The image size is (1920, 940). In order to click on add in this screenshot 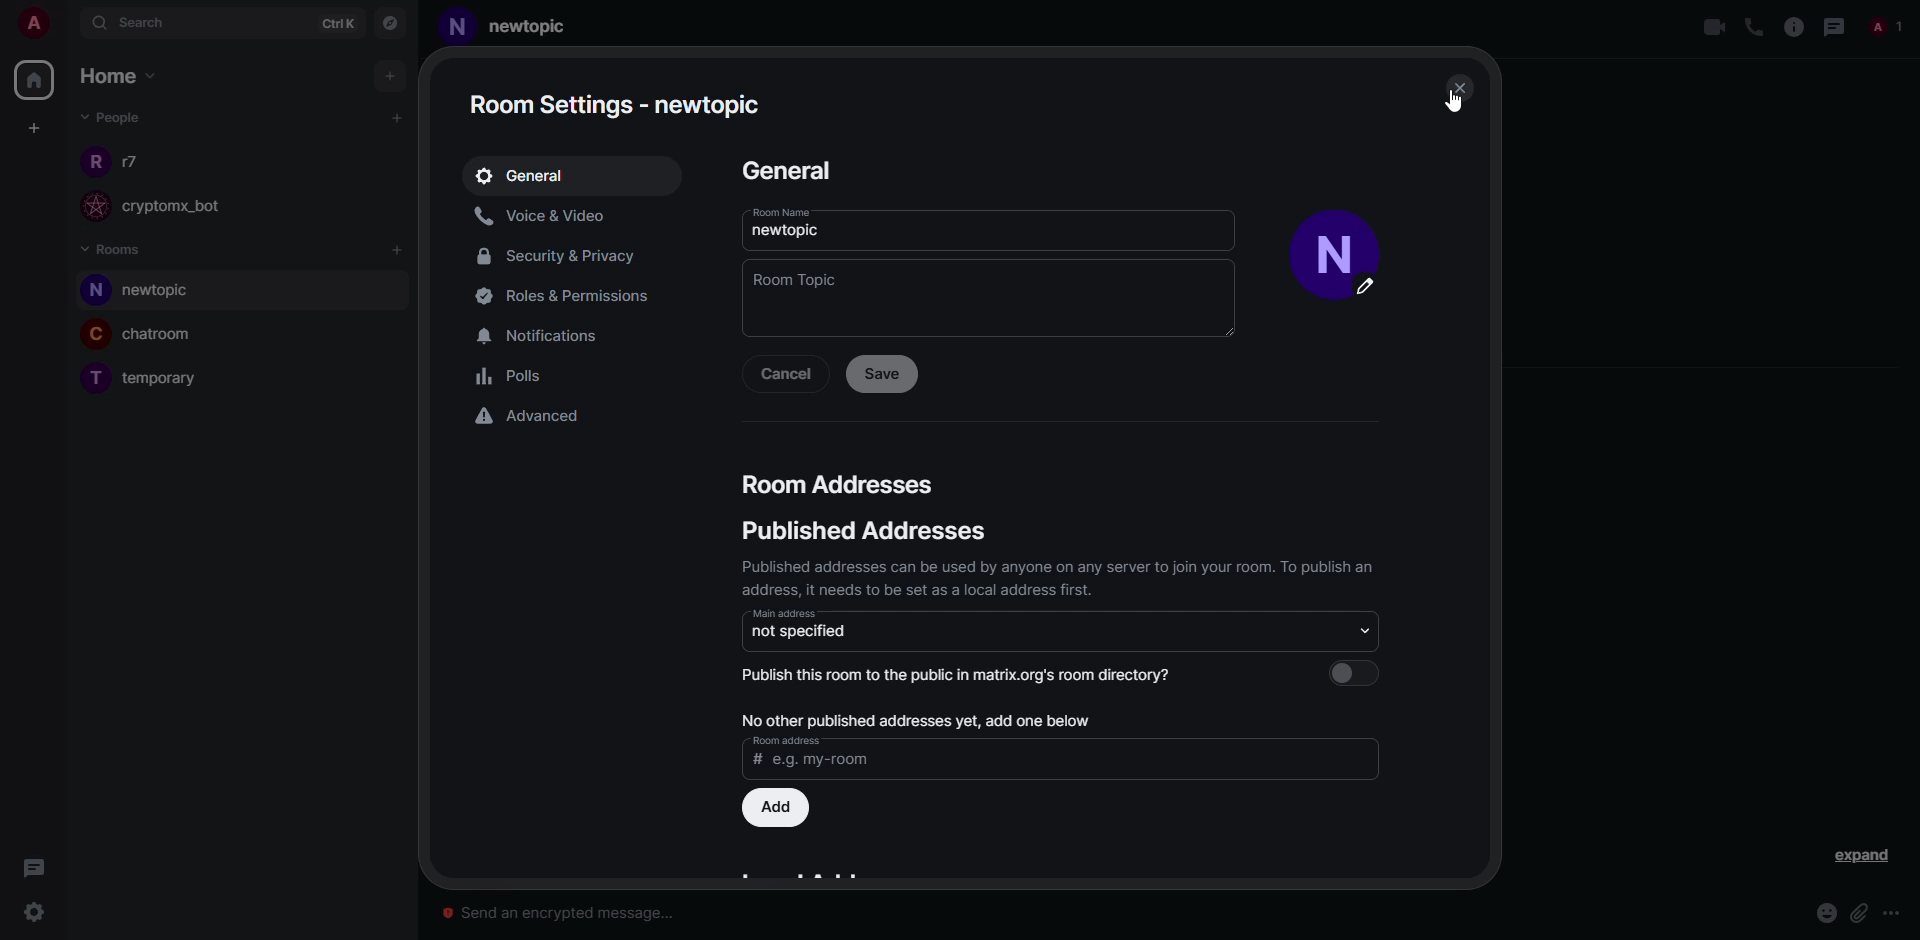, I will do `click(779, 807)`.